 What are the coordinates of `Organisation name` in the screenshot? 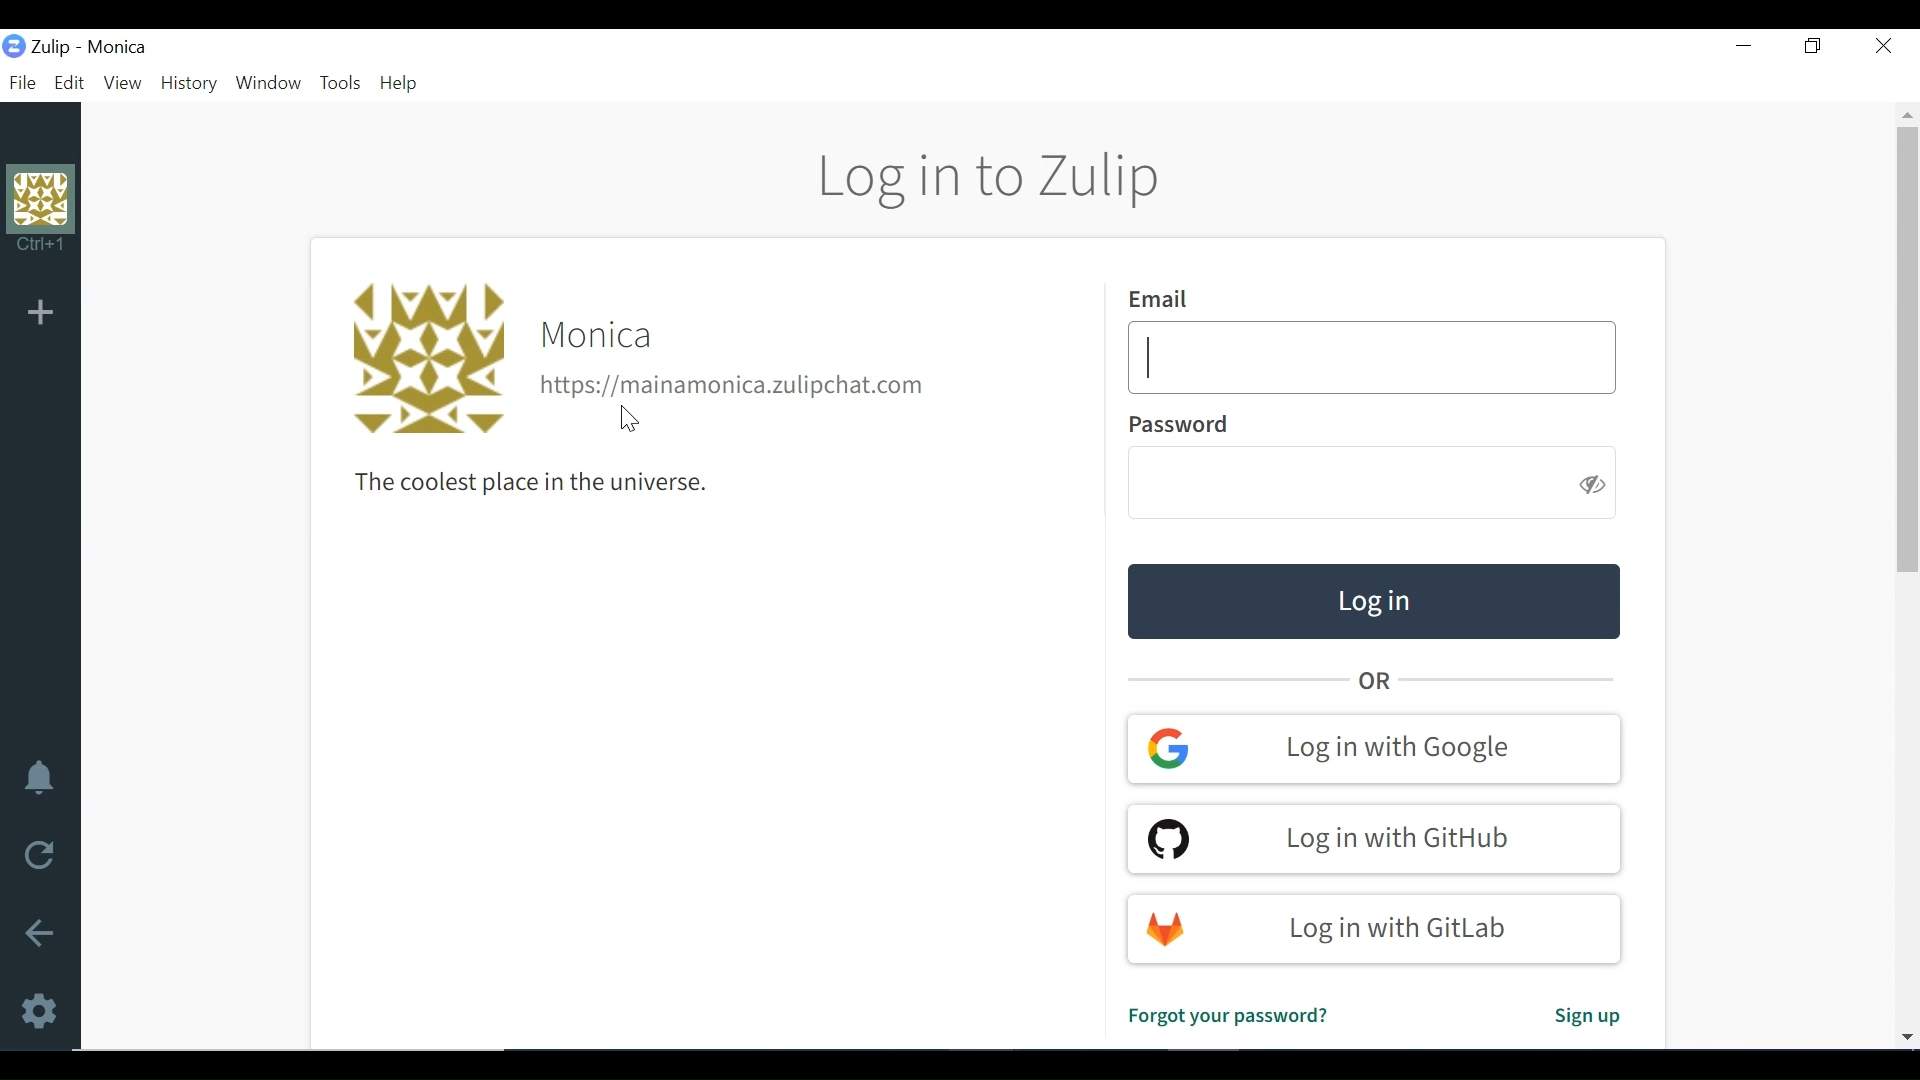 It's located at (601, 336).